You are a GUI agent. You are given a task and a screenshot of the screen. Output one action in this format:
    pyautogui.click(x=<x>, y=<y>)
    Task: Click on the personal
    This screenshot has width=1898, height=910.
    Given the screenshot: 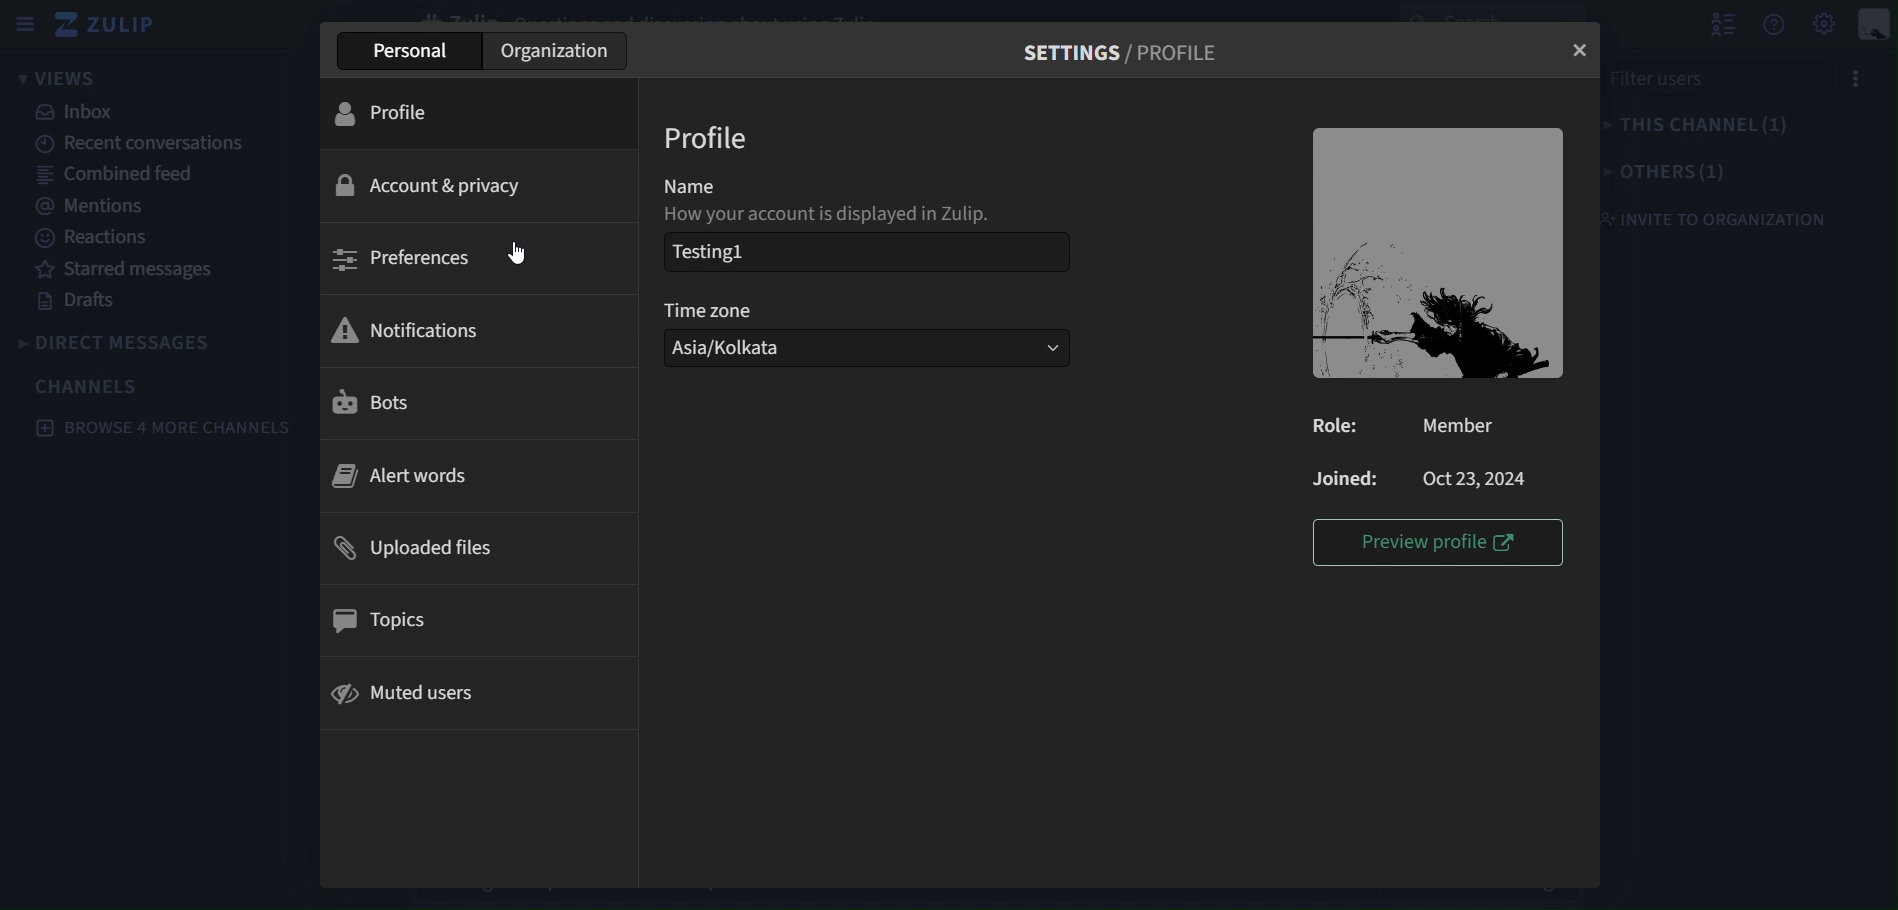 What is the action you would take?
    pyautogui.click(x=407, y=51)
    